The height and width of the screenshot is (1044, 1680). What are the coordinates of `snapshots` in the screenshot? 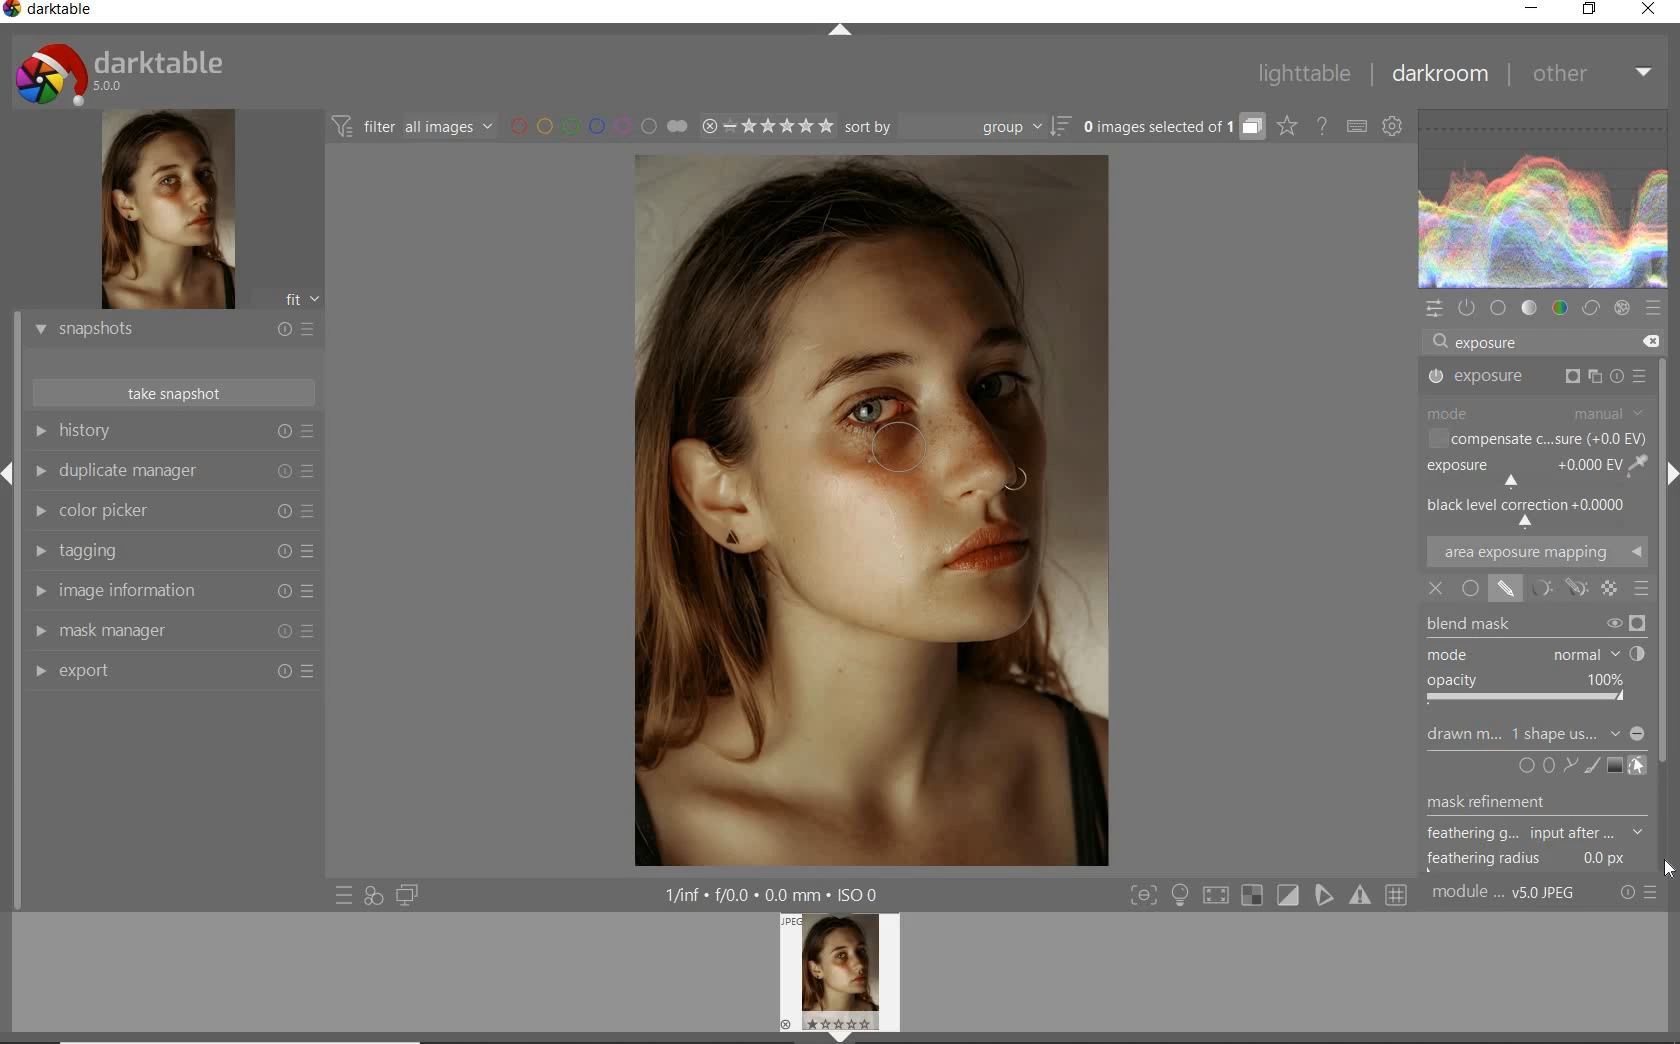 It's located at (171, 330).